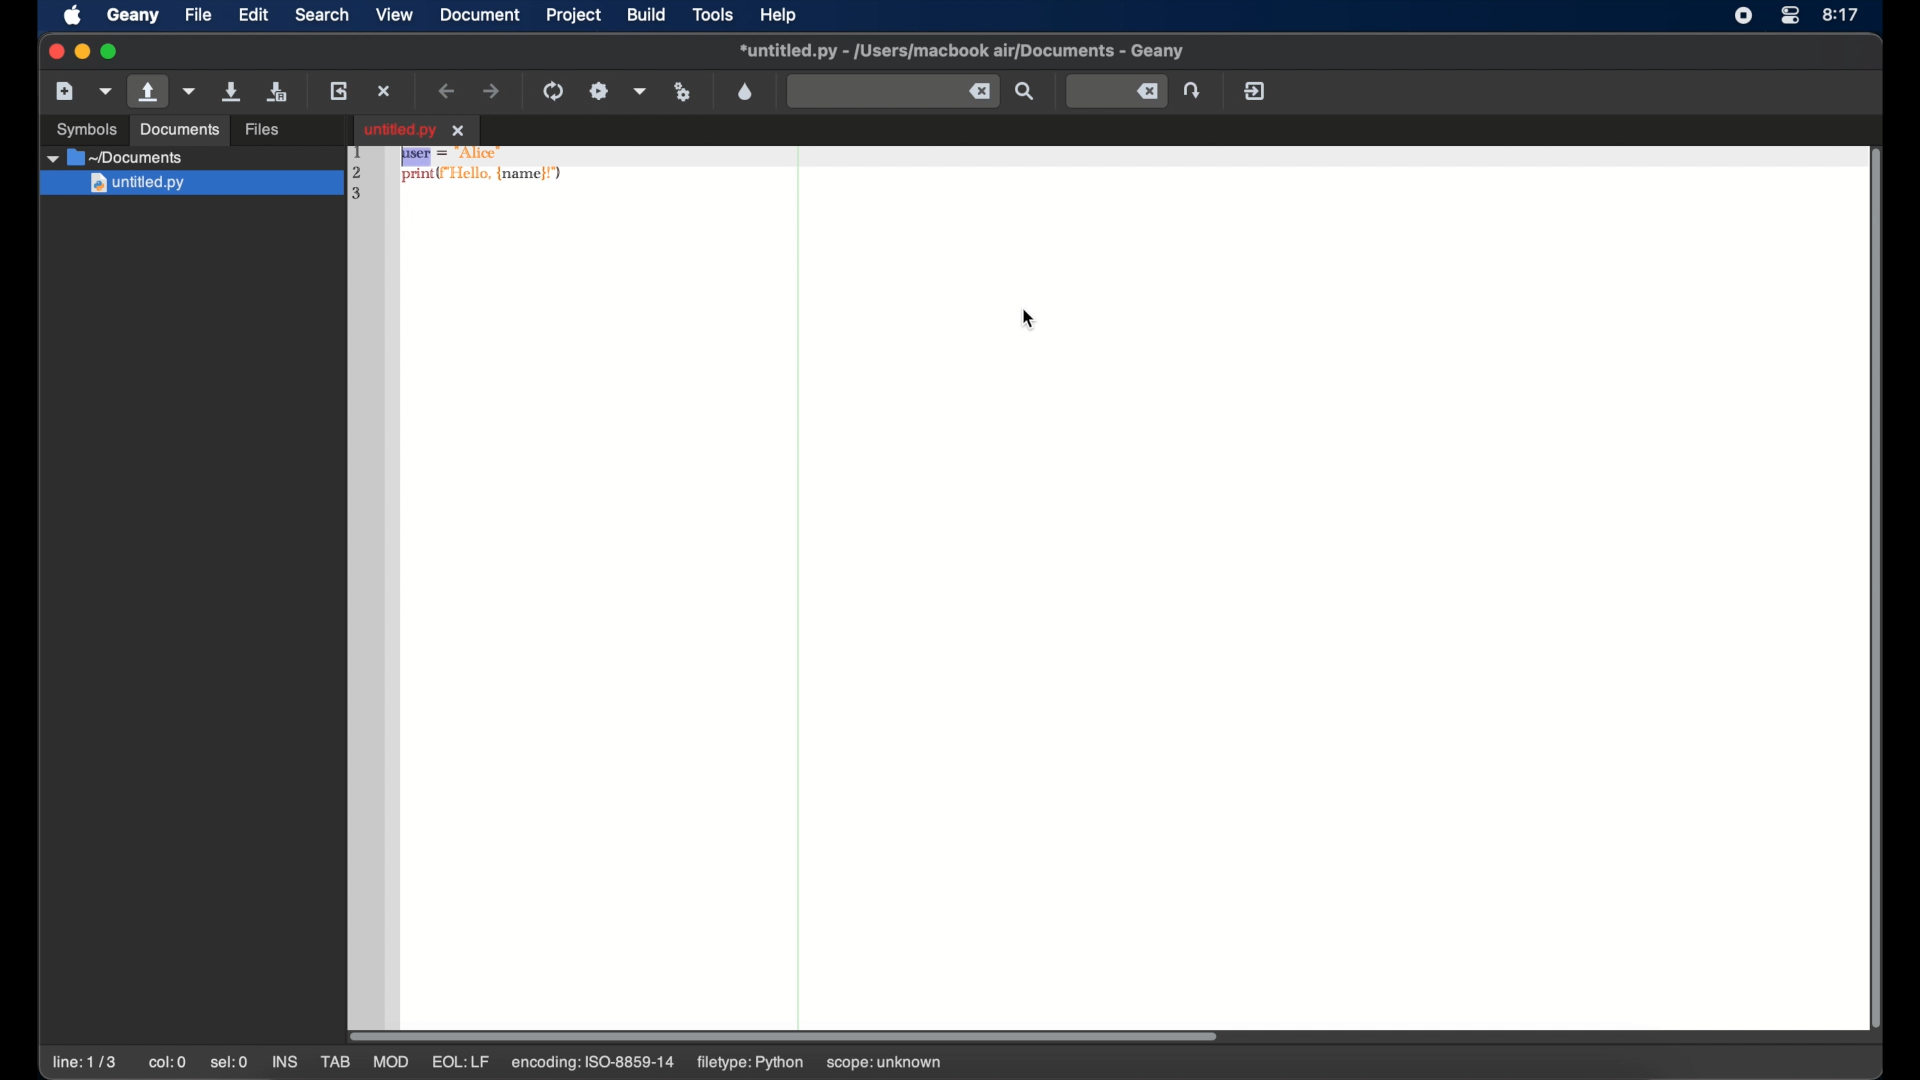 This screenshot has width=1920, height=1080. Describe the element at coordinates (88, 129) in the screenshot. I see `symbols` at that location.